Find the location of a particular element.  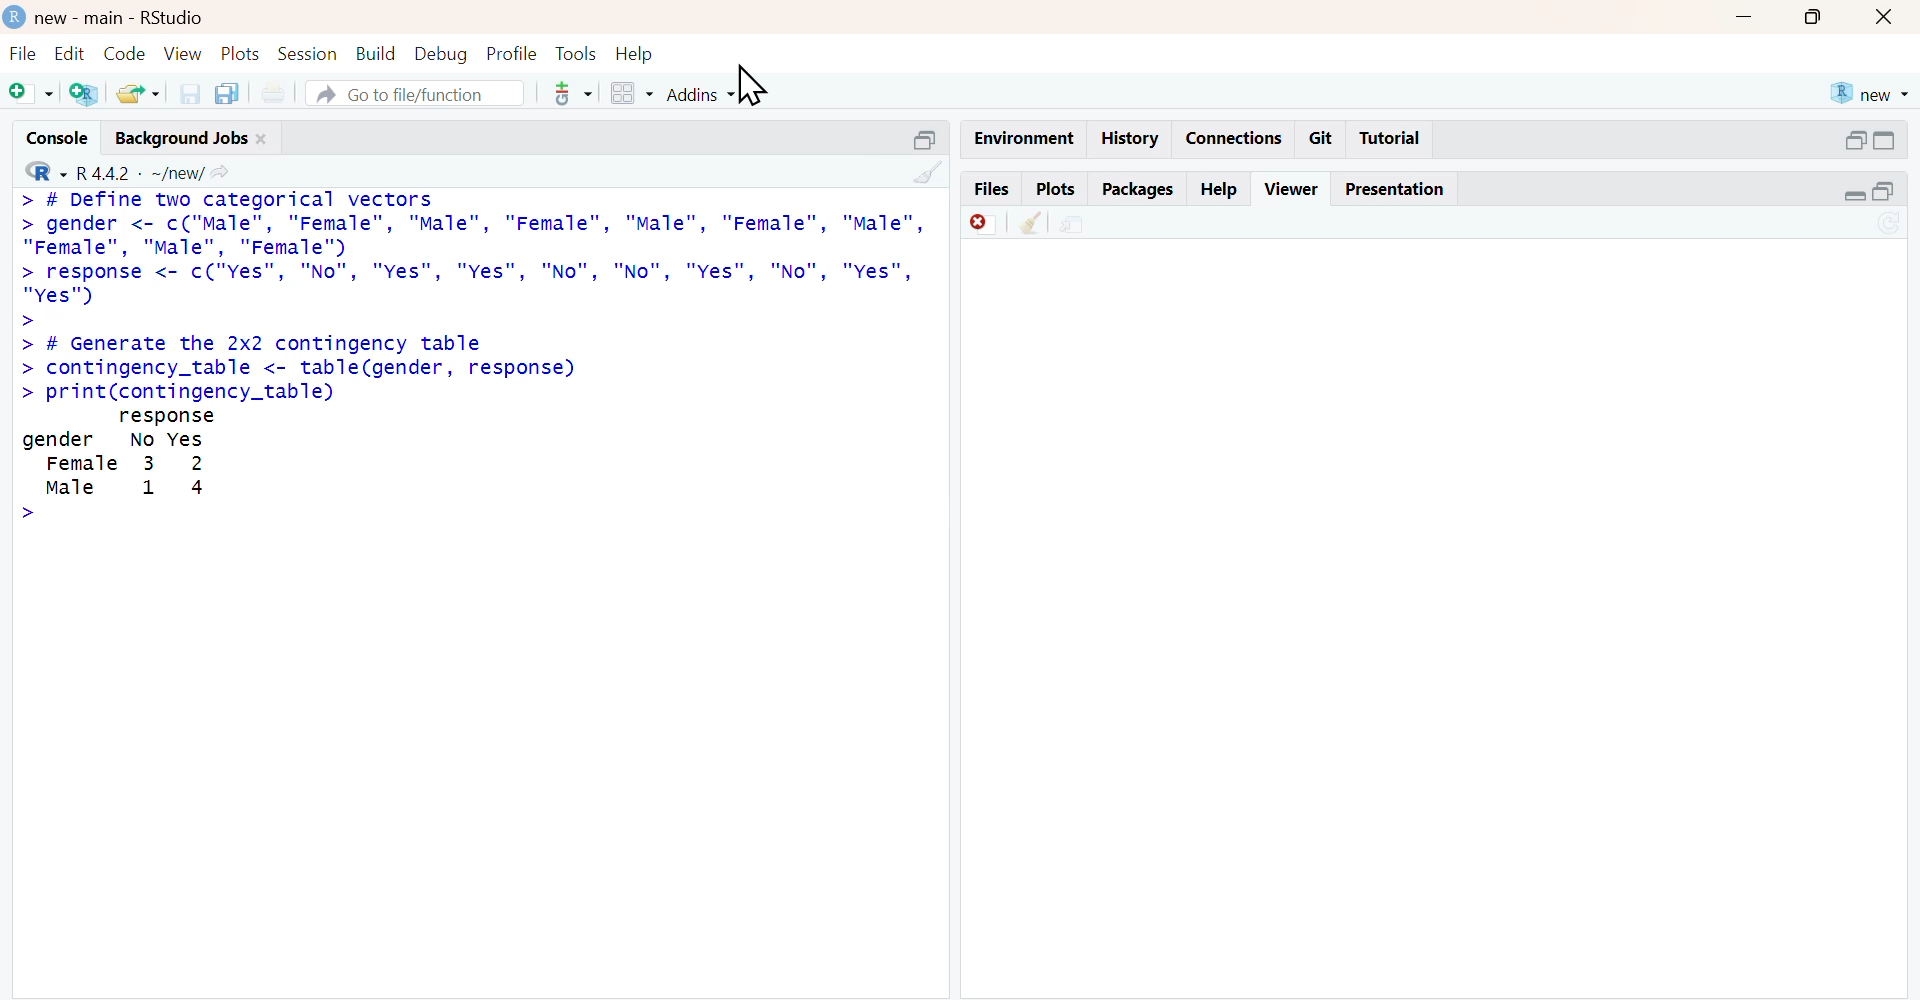

tools is located at coordinates (576, 55).